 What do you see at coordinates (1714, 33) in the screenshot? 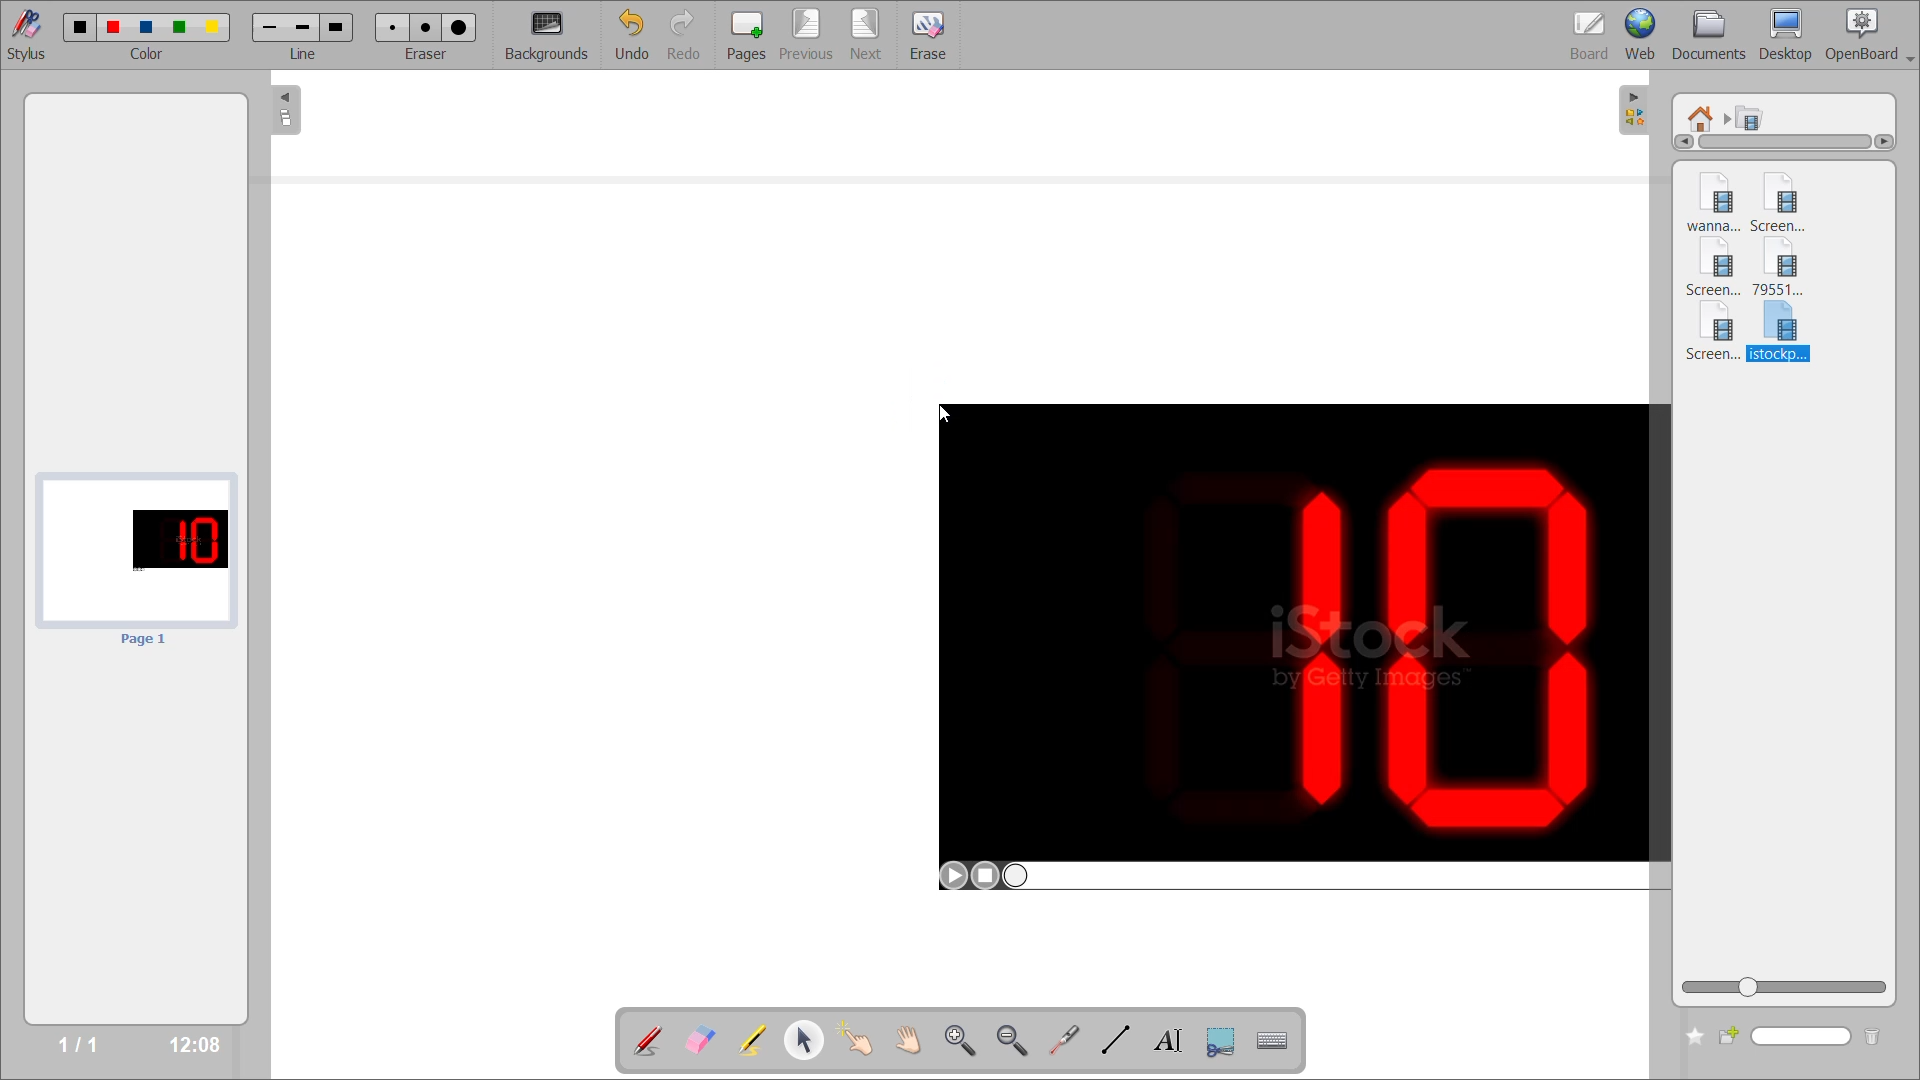
I see `documents` at bounding box center [1714, 33].